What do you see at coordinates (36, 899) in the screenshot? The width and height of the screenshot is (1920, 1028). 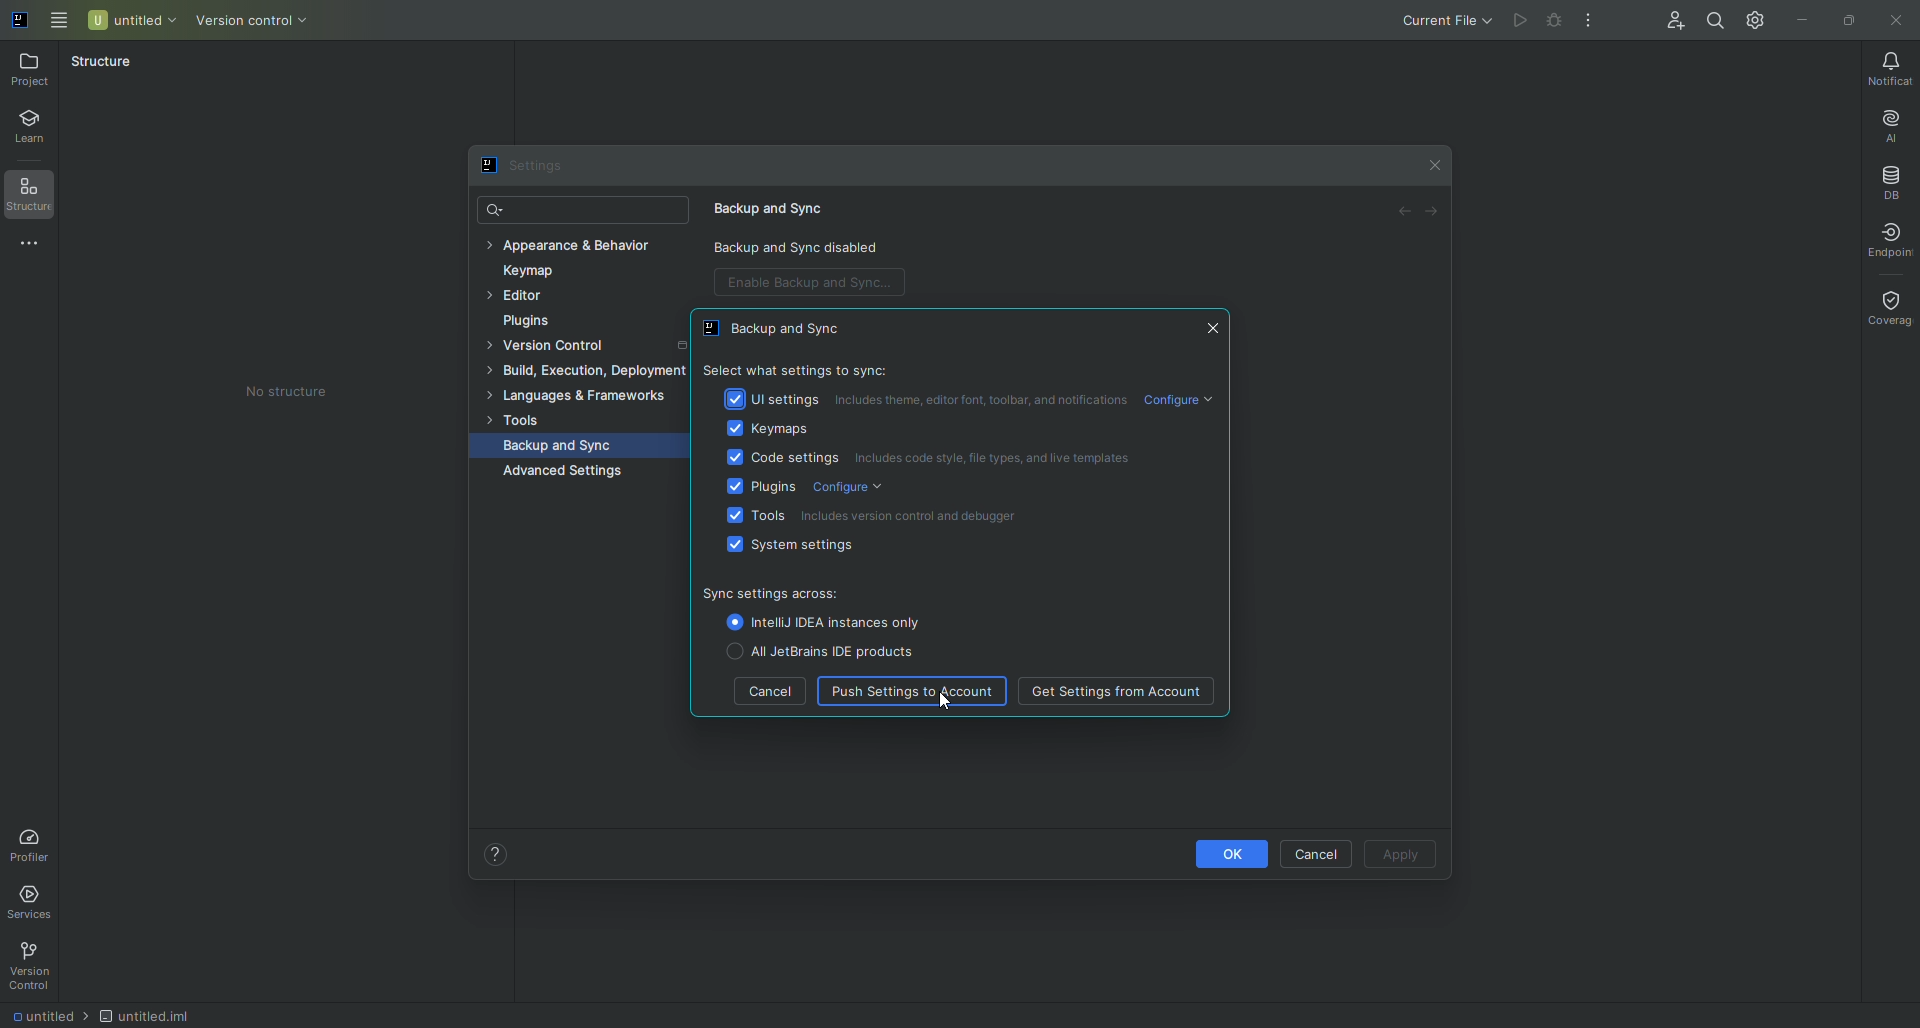 I see `Services` at bounding box center [36, 899].